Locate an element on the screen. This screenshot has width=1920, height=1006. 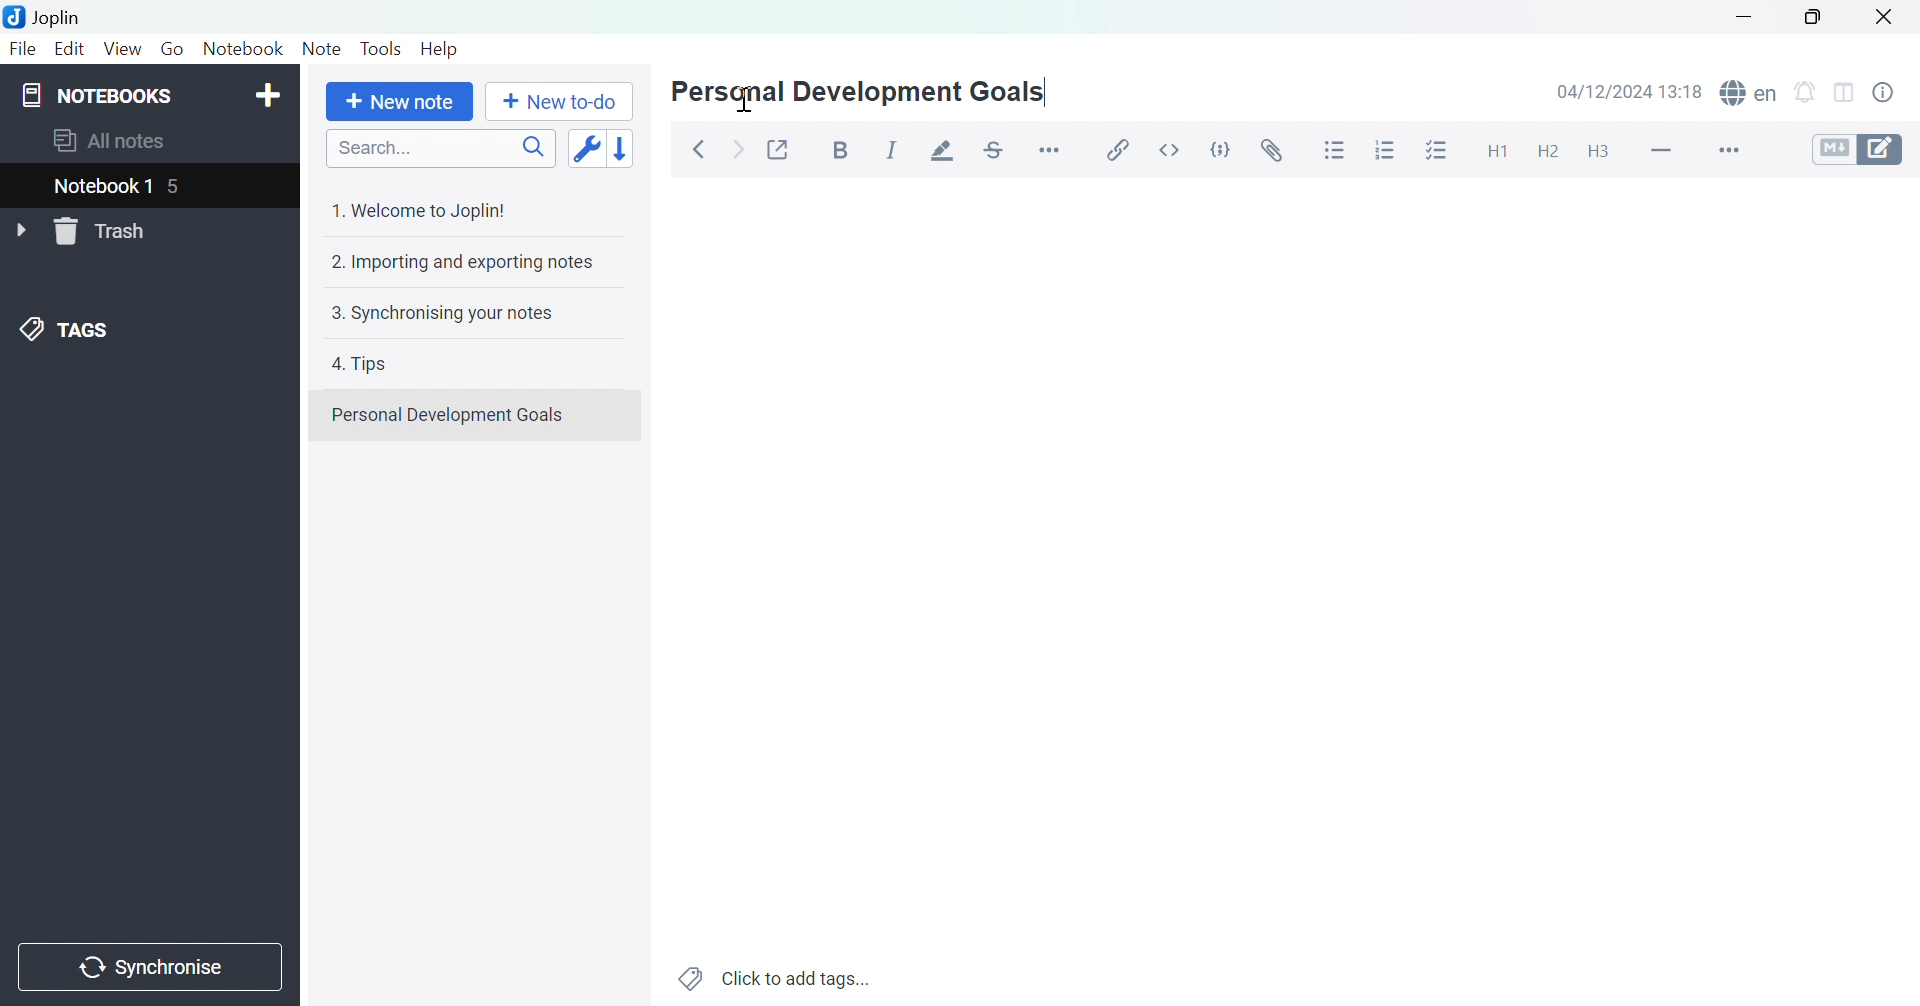
4. Tips is located at coordinates (364, 365).